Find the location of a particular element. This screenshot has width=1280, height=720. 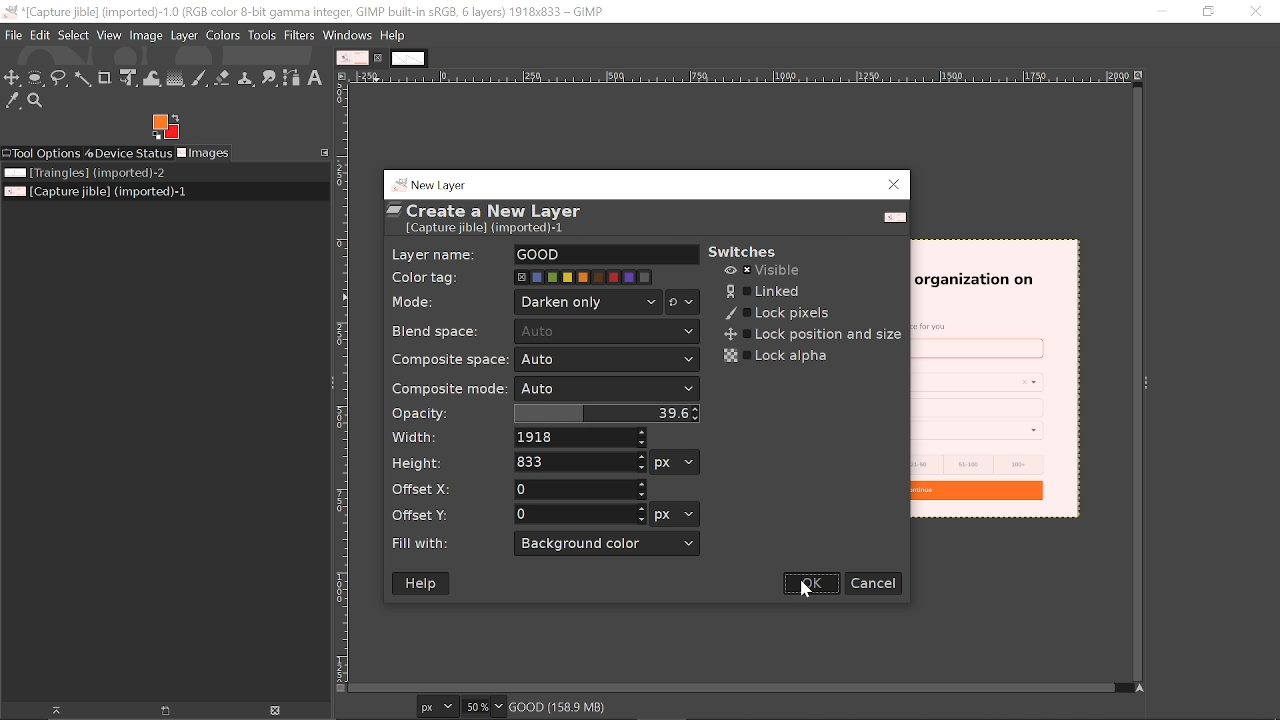

Path tool is located at coordinates (292, 78).